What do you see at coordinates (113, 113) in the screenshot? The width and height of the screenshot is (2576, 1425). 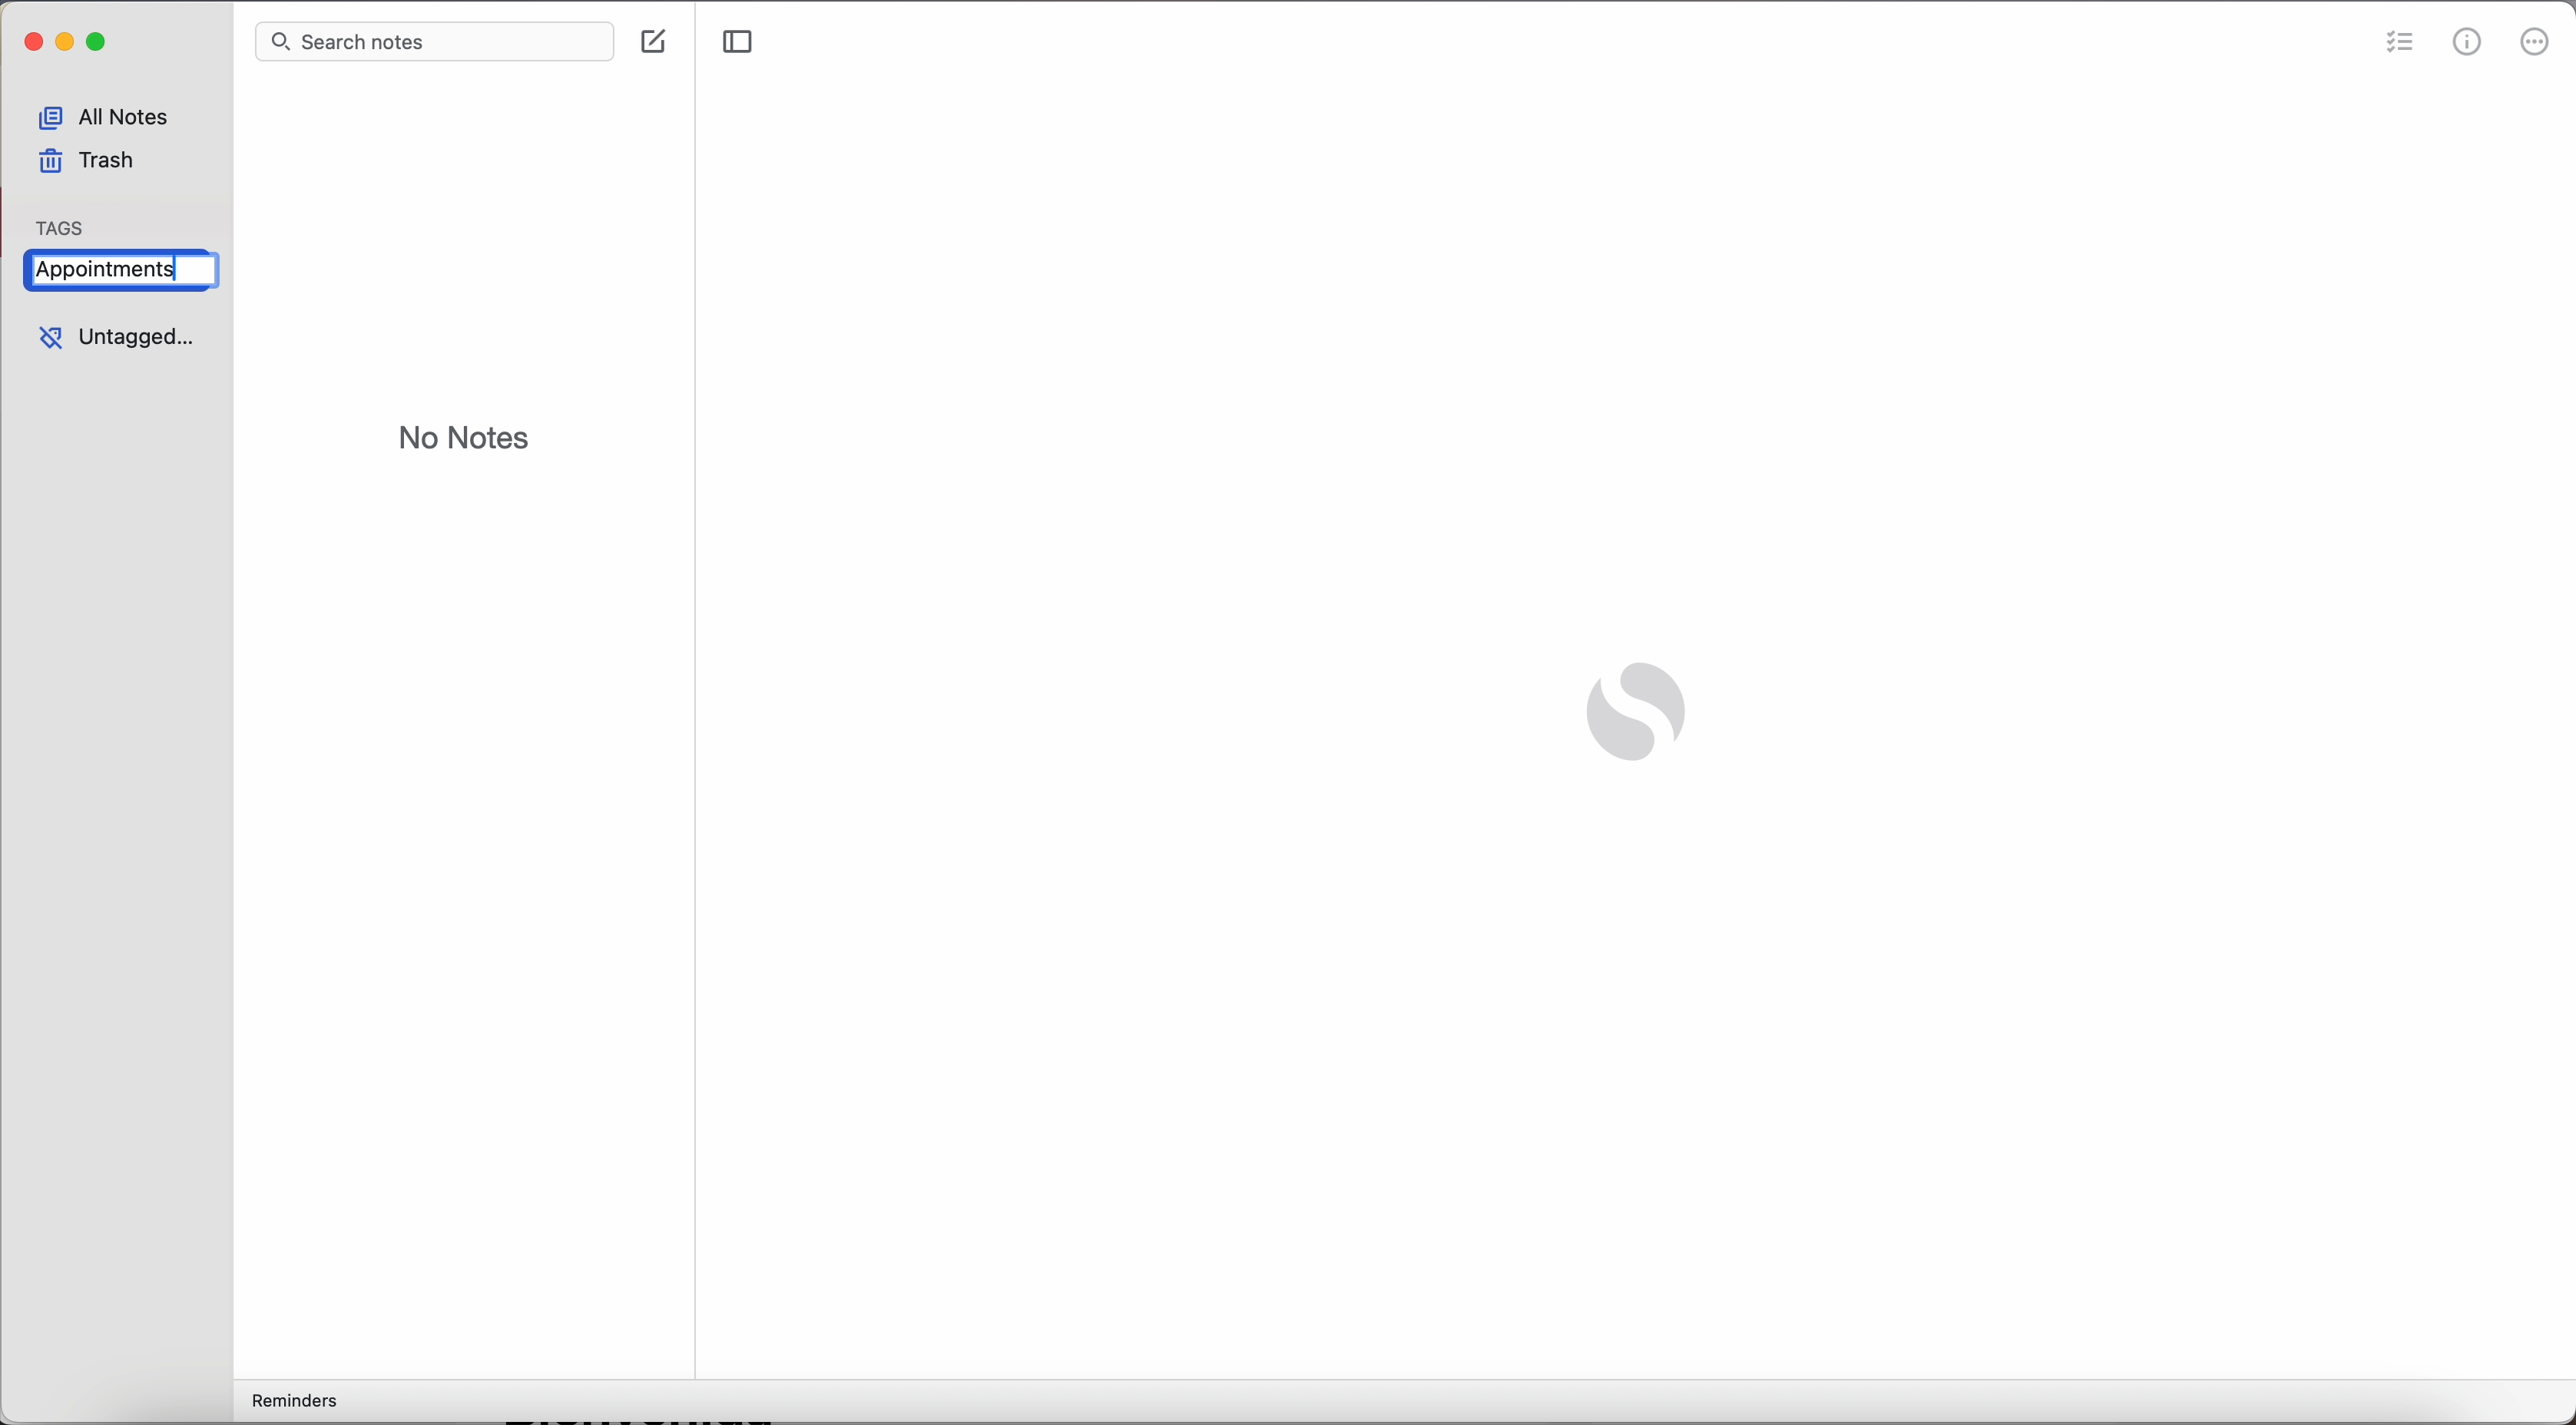 I see `all notes` at bounding box center [113, 113].